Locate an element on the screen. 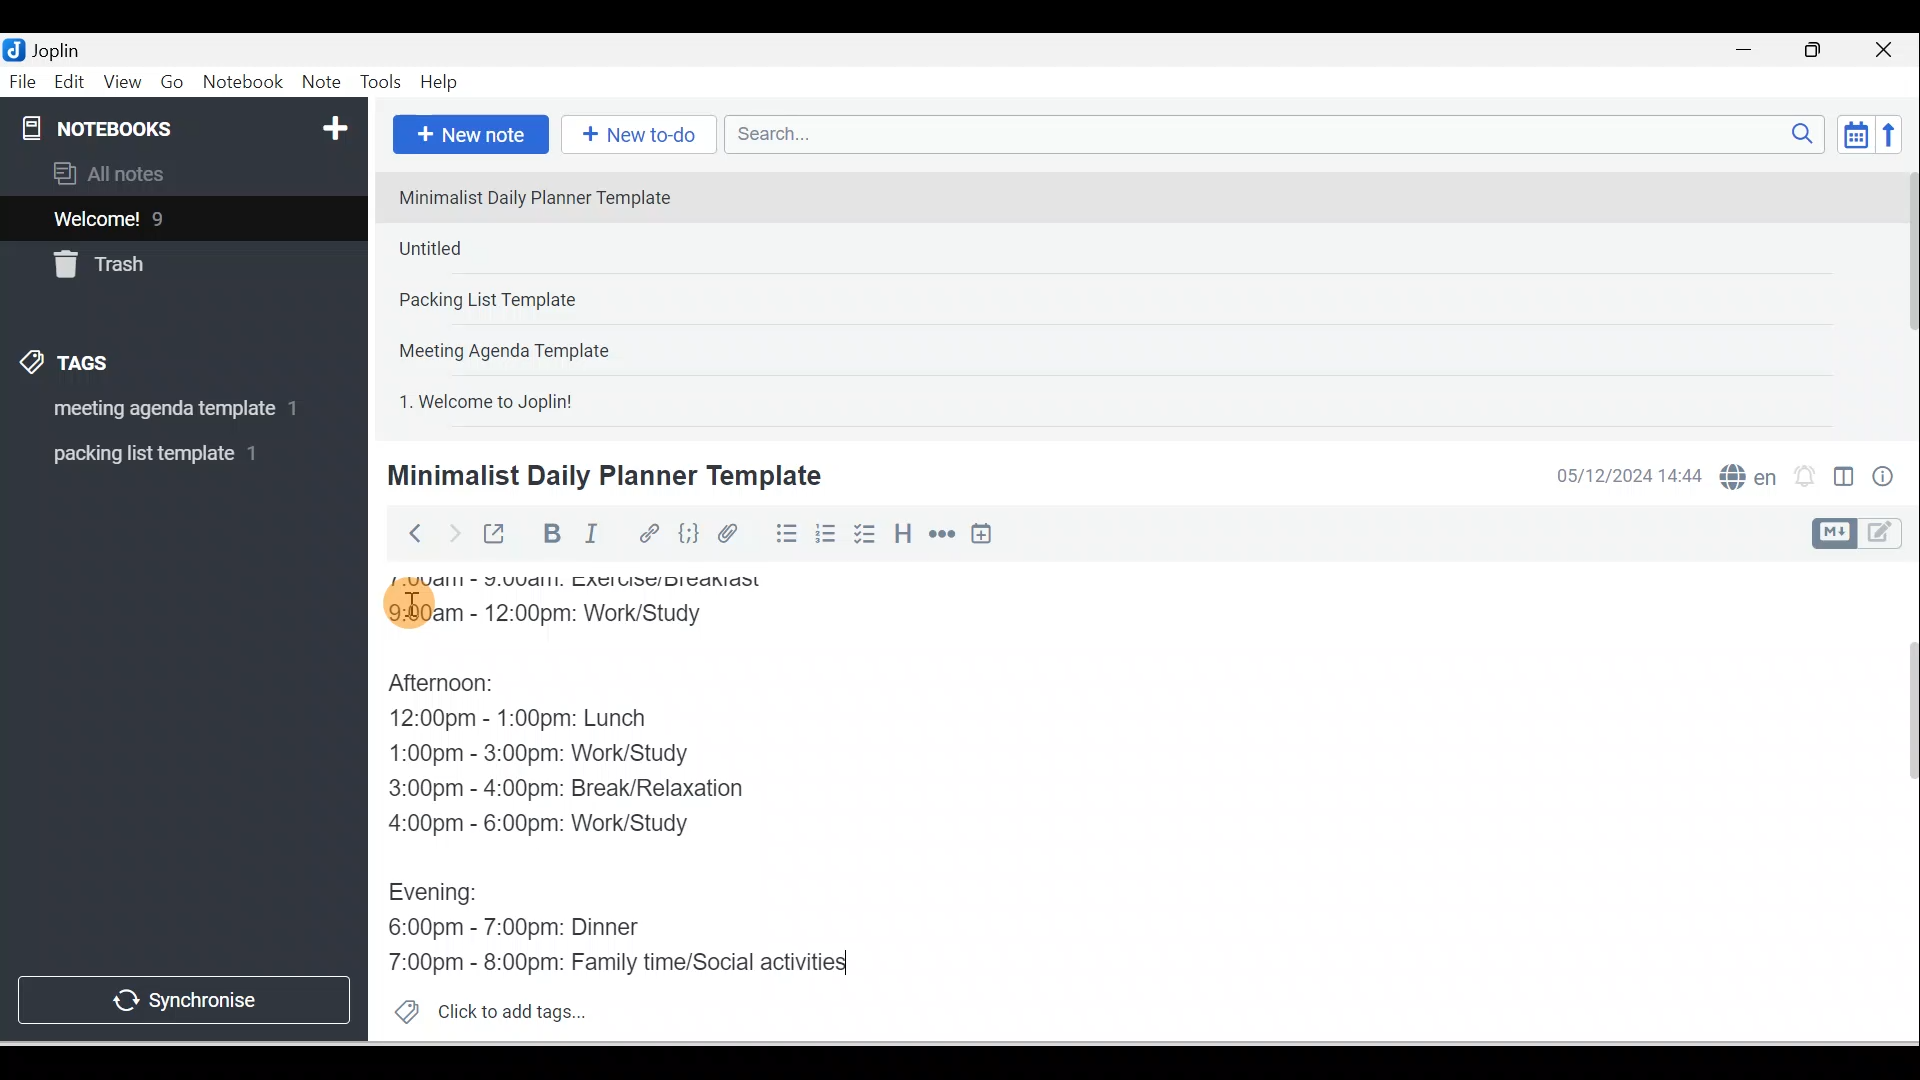 The width and height of the screenshot is (1920, 1080). 7:00pm - 8:00pm: Family time/Social activities is located at coordinates (623, 963).